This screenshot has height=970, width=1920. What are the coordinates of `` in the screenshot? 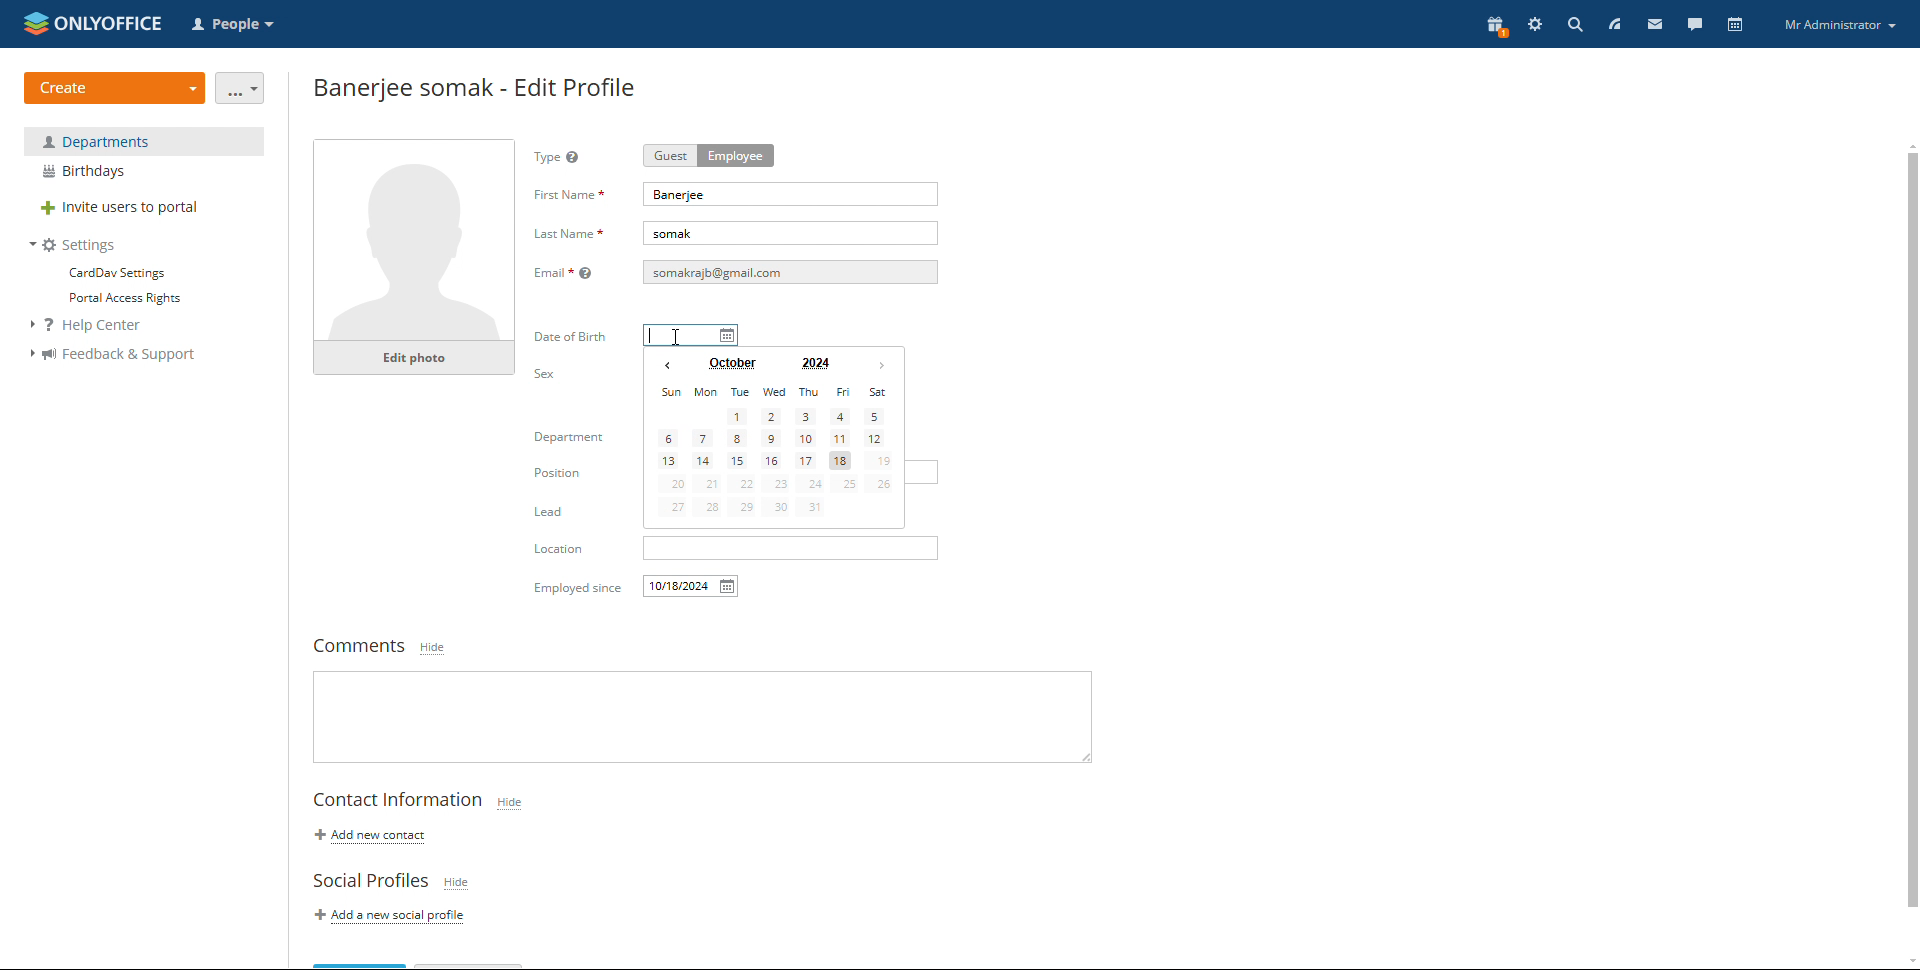 It's located at (572, 589).